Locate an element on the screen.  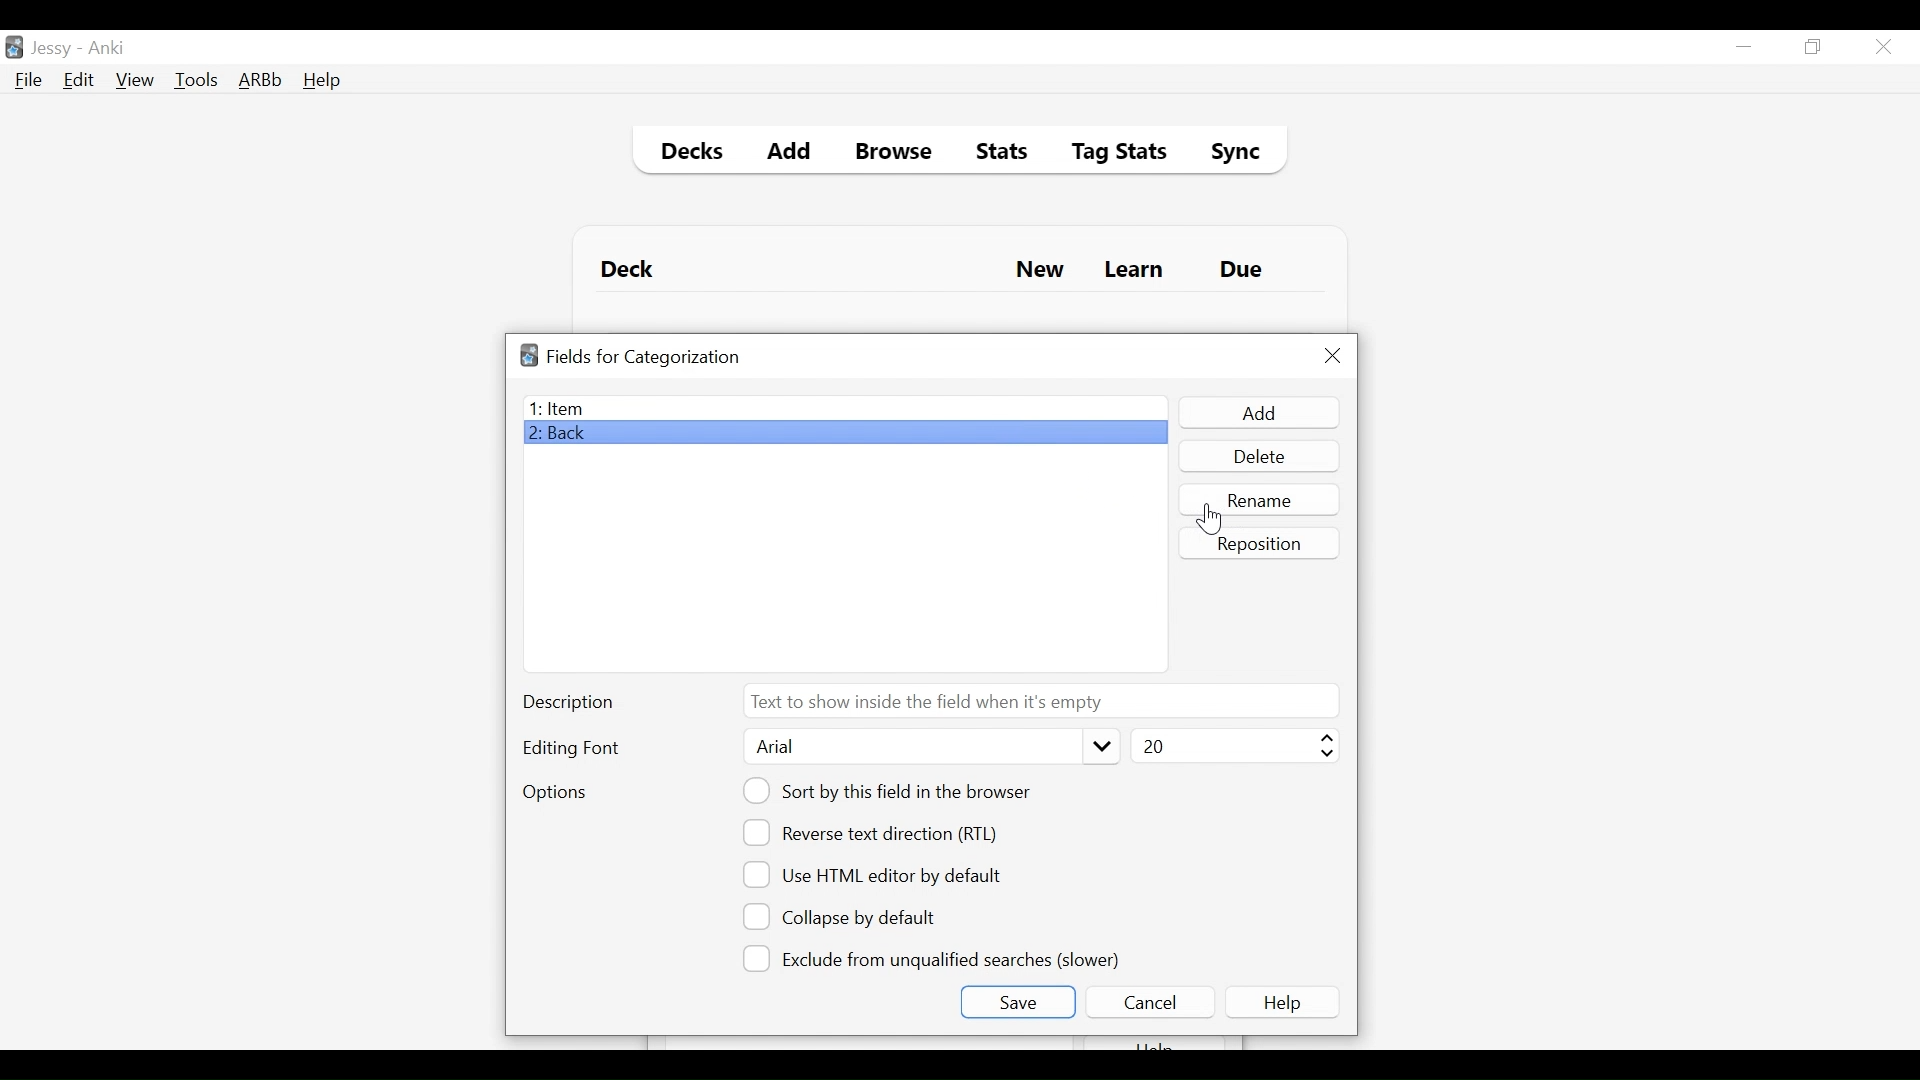
Field for Categorization is located at coordinates (644, 357).